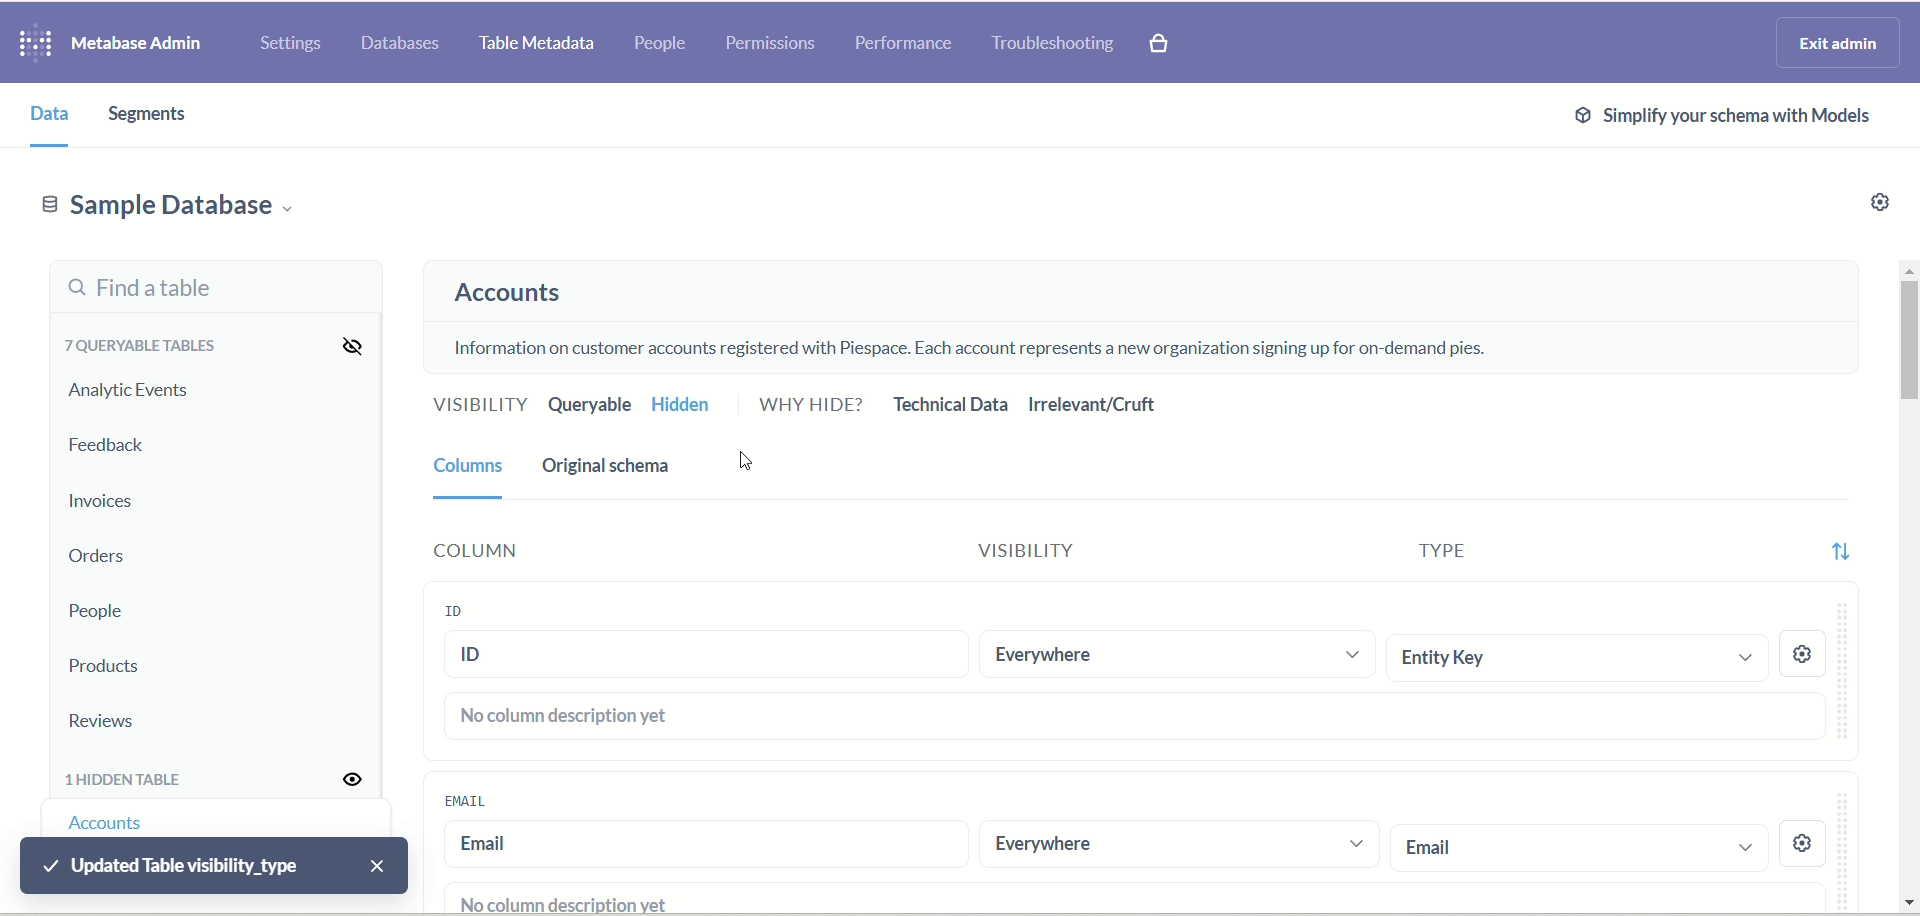 This screenshot has height=916, width=1920. Describe the element at coordinates (755, 463) in the screenshot. I see `cursor` at that location.